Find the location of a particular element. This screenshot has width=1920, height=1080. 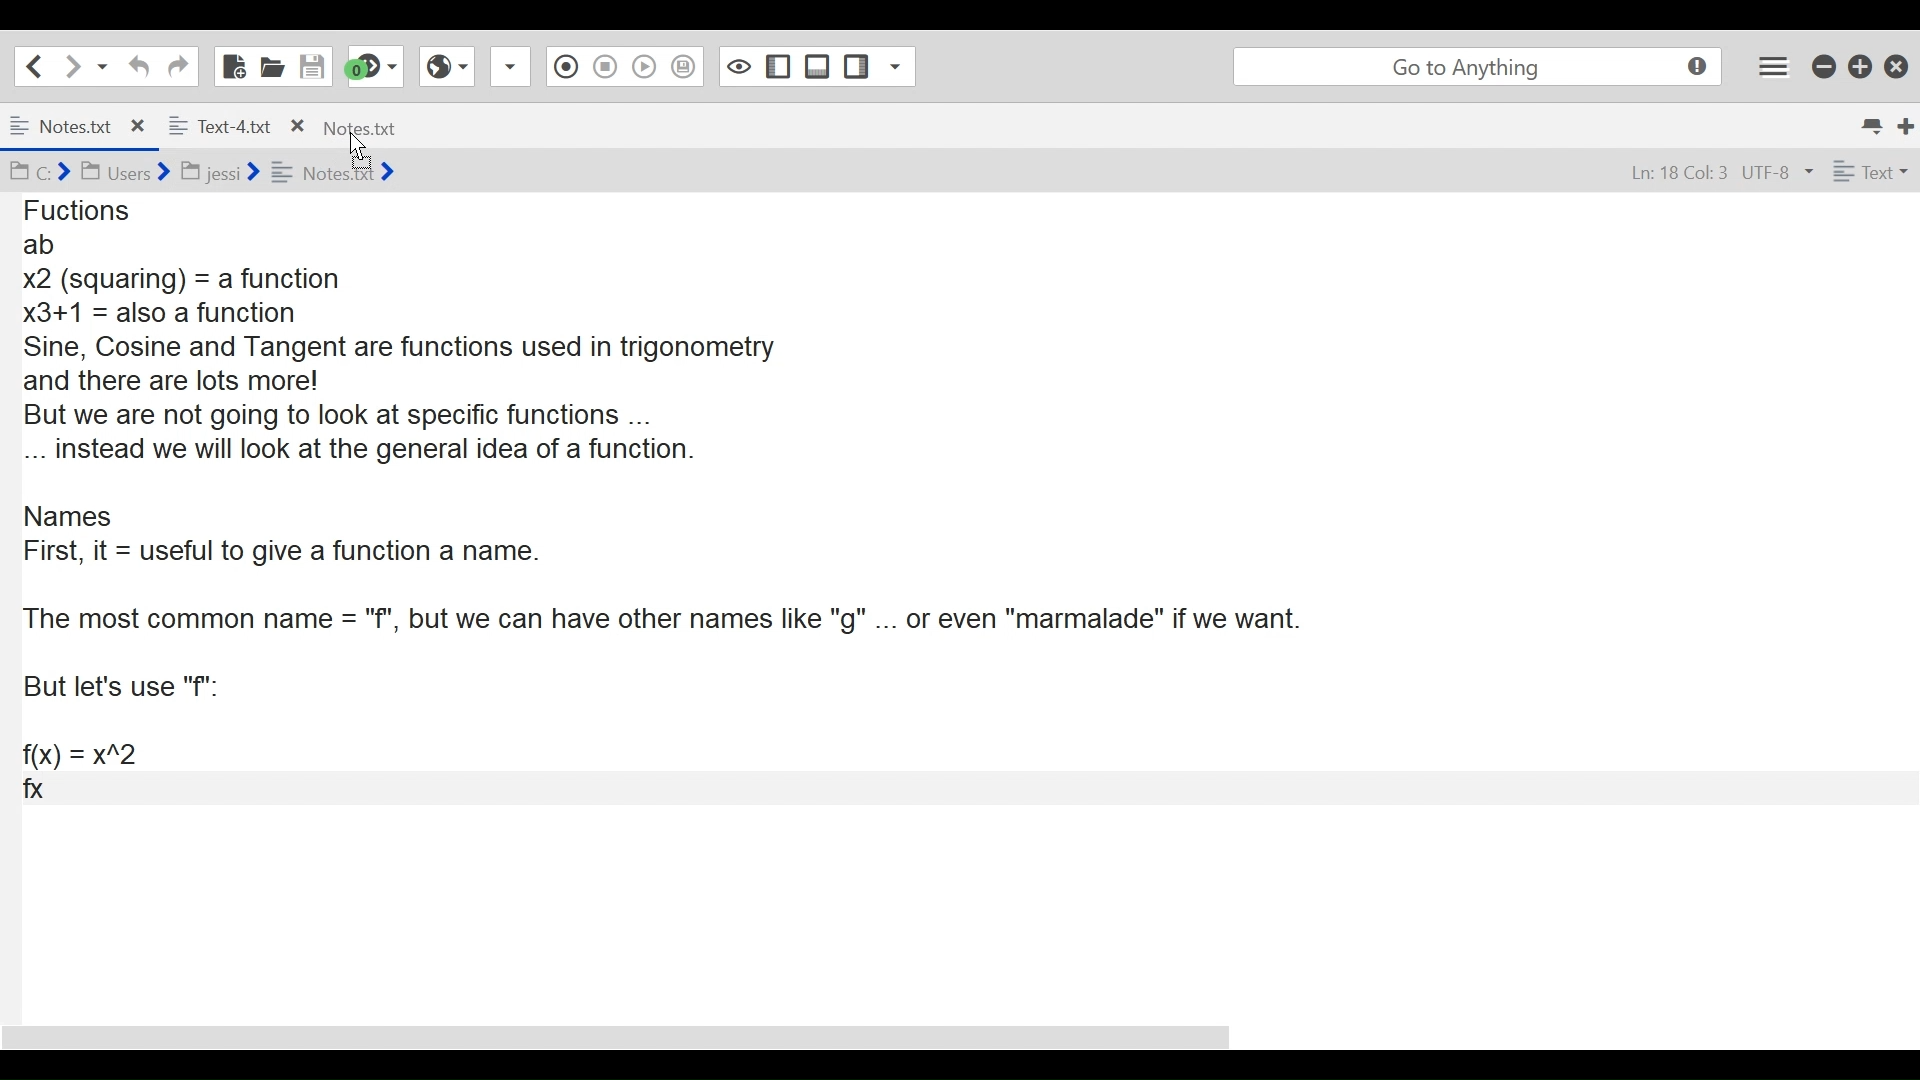

share current file is located at coordinates (514, 68).